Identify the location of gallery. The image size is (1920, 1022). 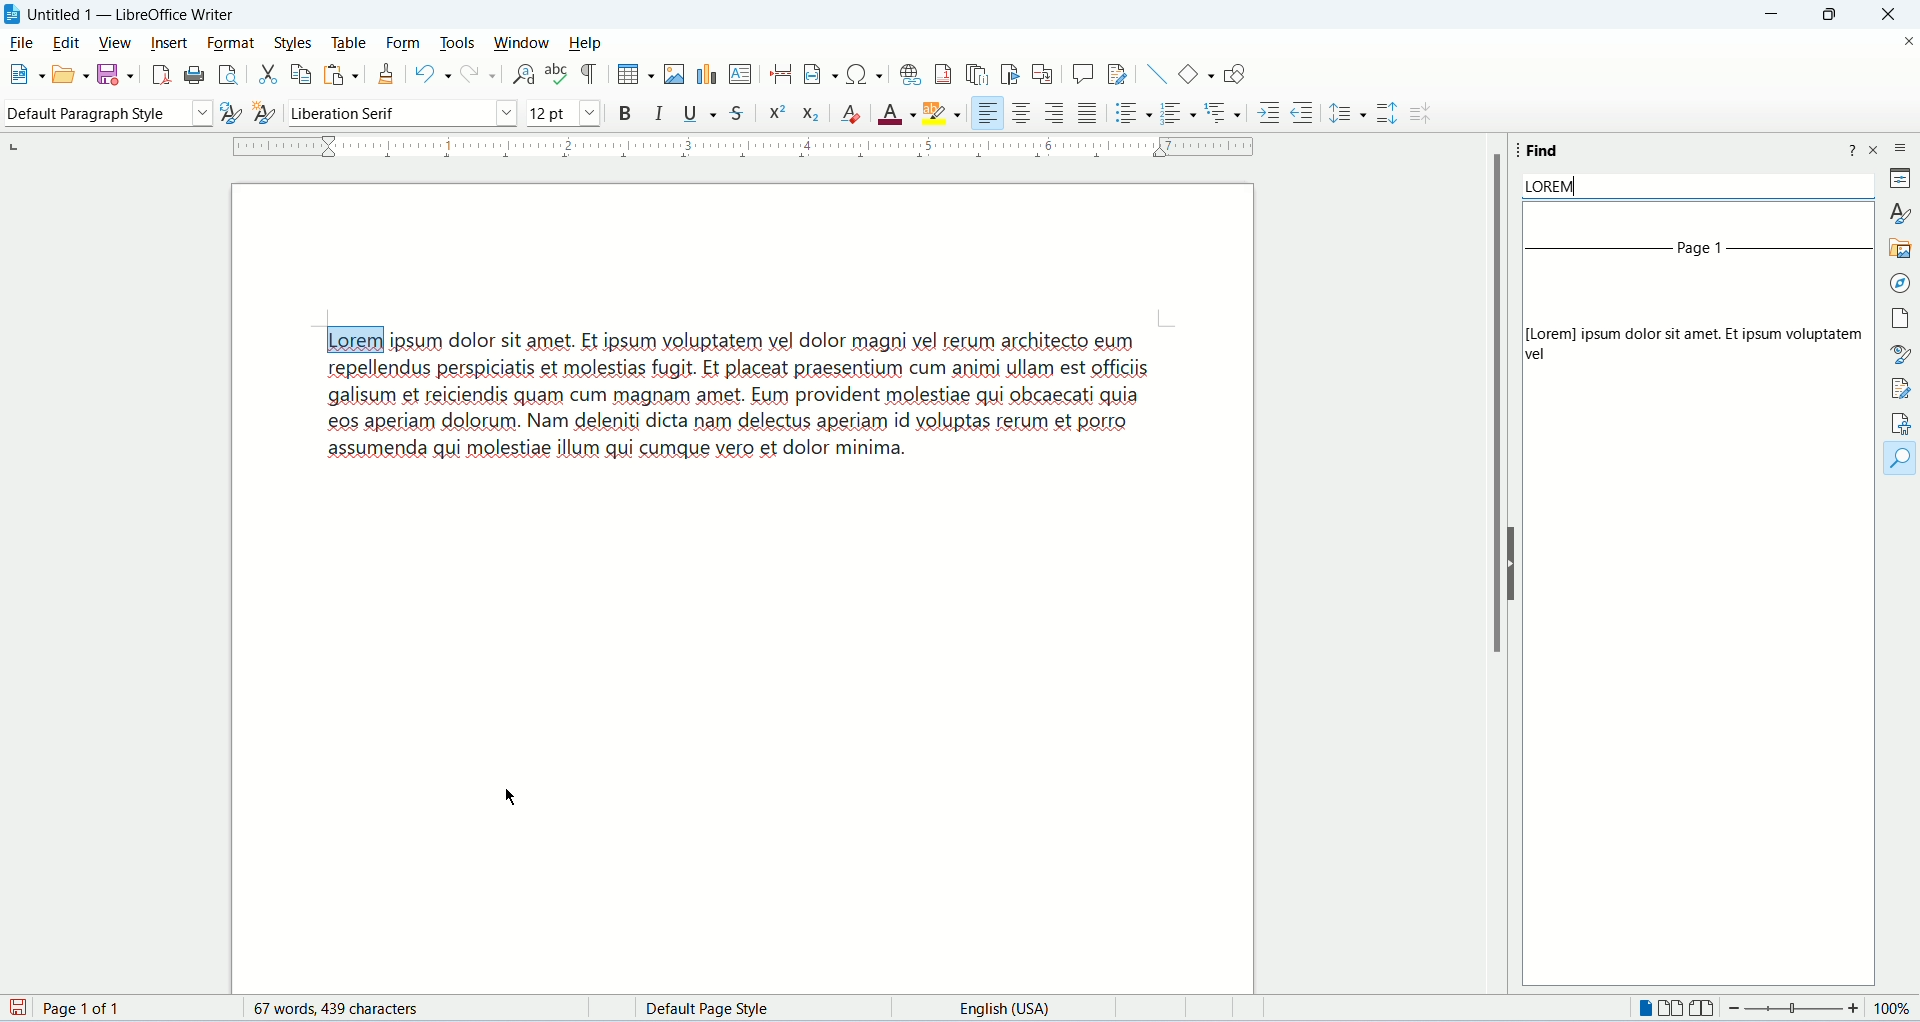
(1899, 246).